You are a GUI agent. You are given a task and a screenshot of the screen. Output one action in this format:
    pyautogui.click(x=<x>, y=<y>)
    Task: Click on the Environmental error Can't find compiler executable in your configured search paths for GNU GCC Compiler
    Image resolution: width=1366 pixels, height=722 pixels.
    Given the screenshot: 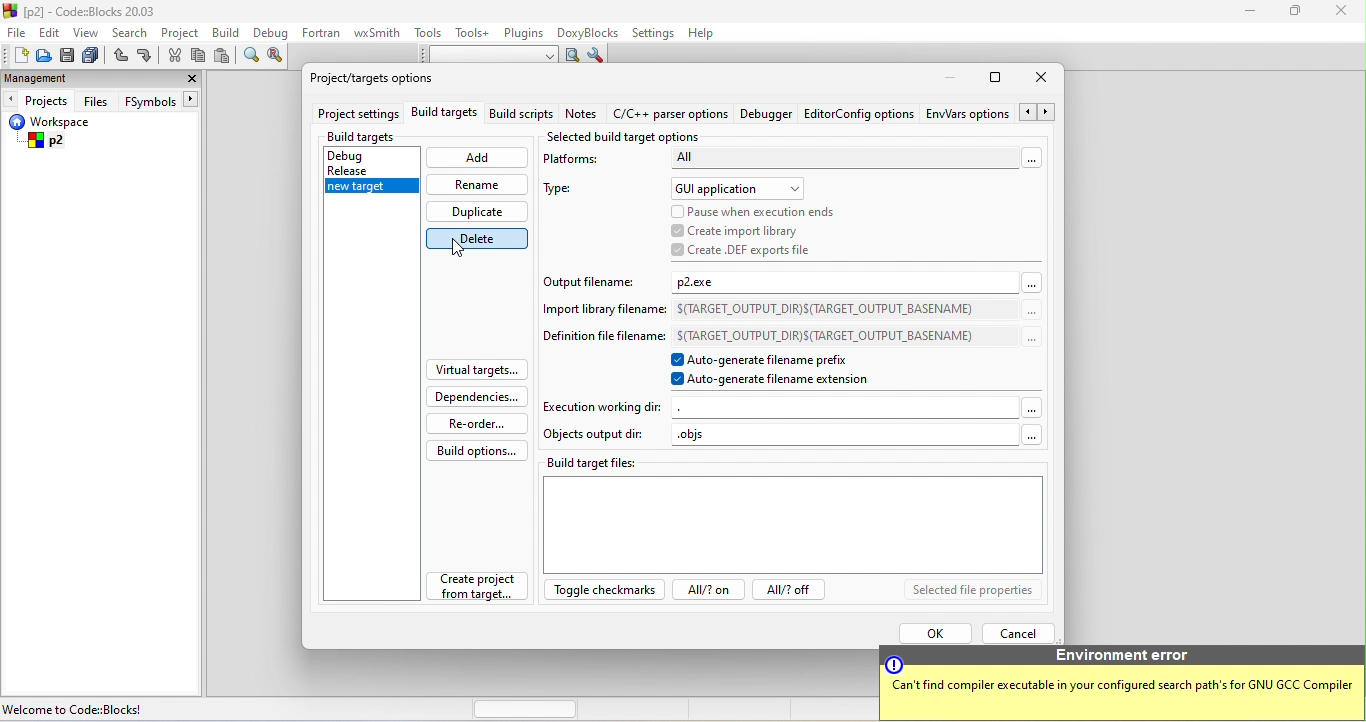 What is the action you would take?
    pyautogui.click(x=1116, y=682)
    